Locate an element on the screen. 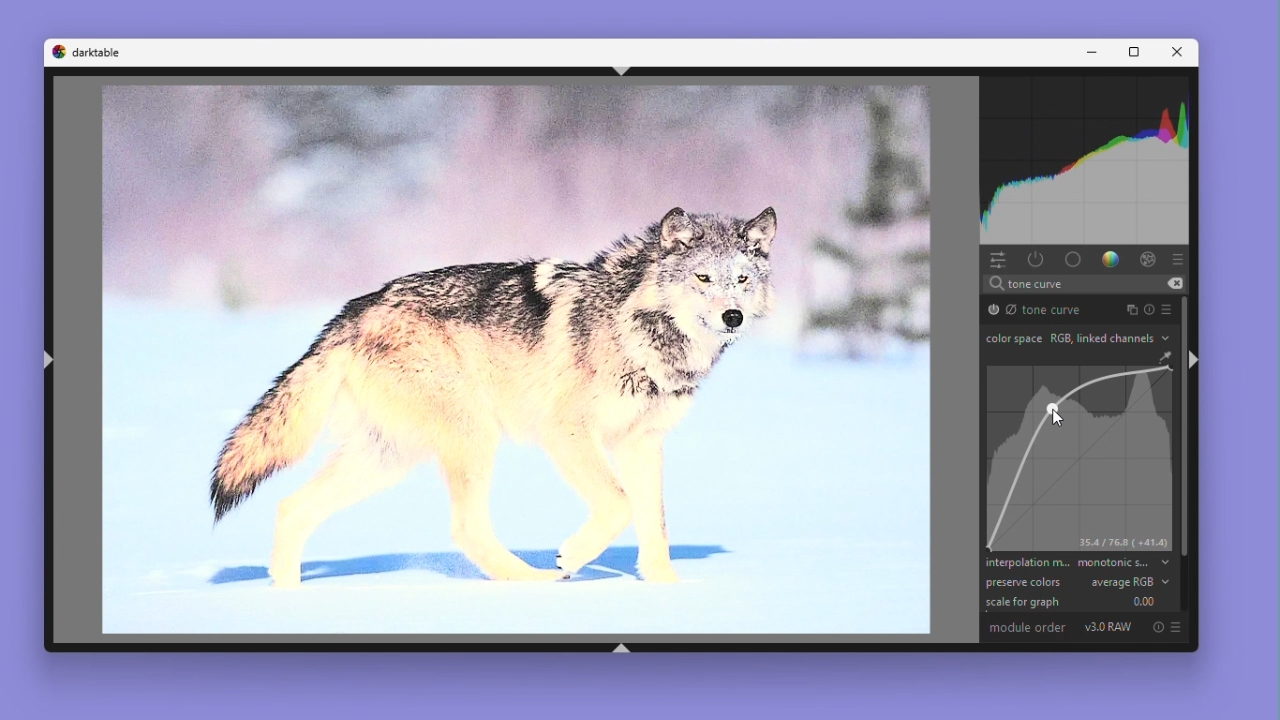  Cursor is located at coordinates (1059, 418).